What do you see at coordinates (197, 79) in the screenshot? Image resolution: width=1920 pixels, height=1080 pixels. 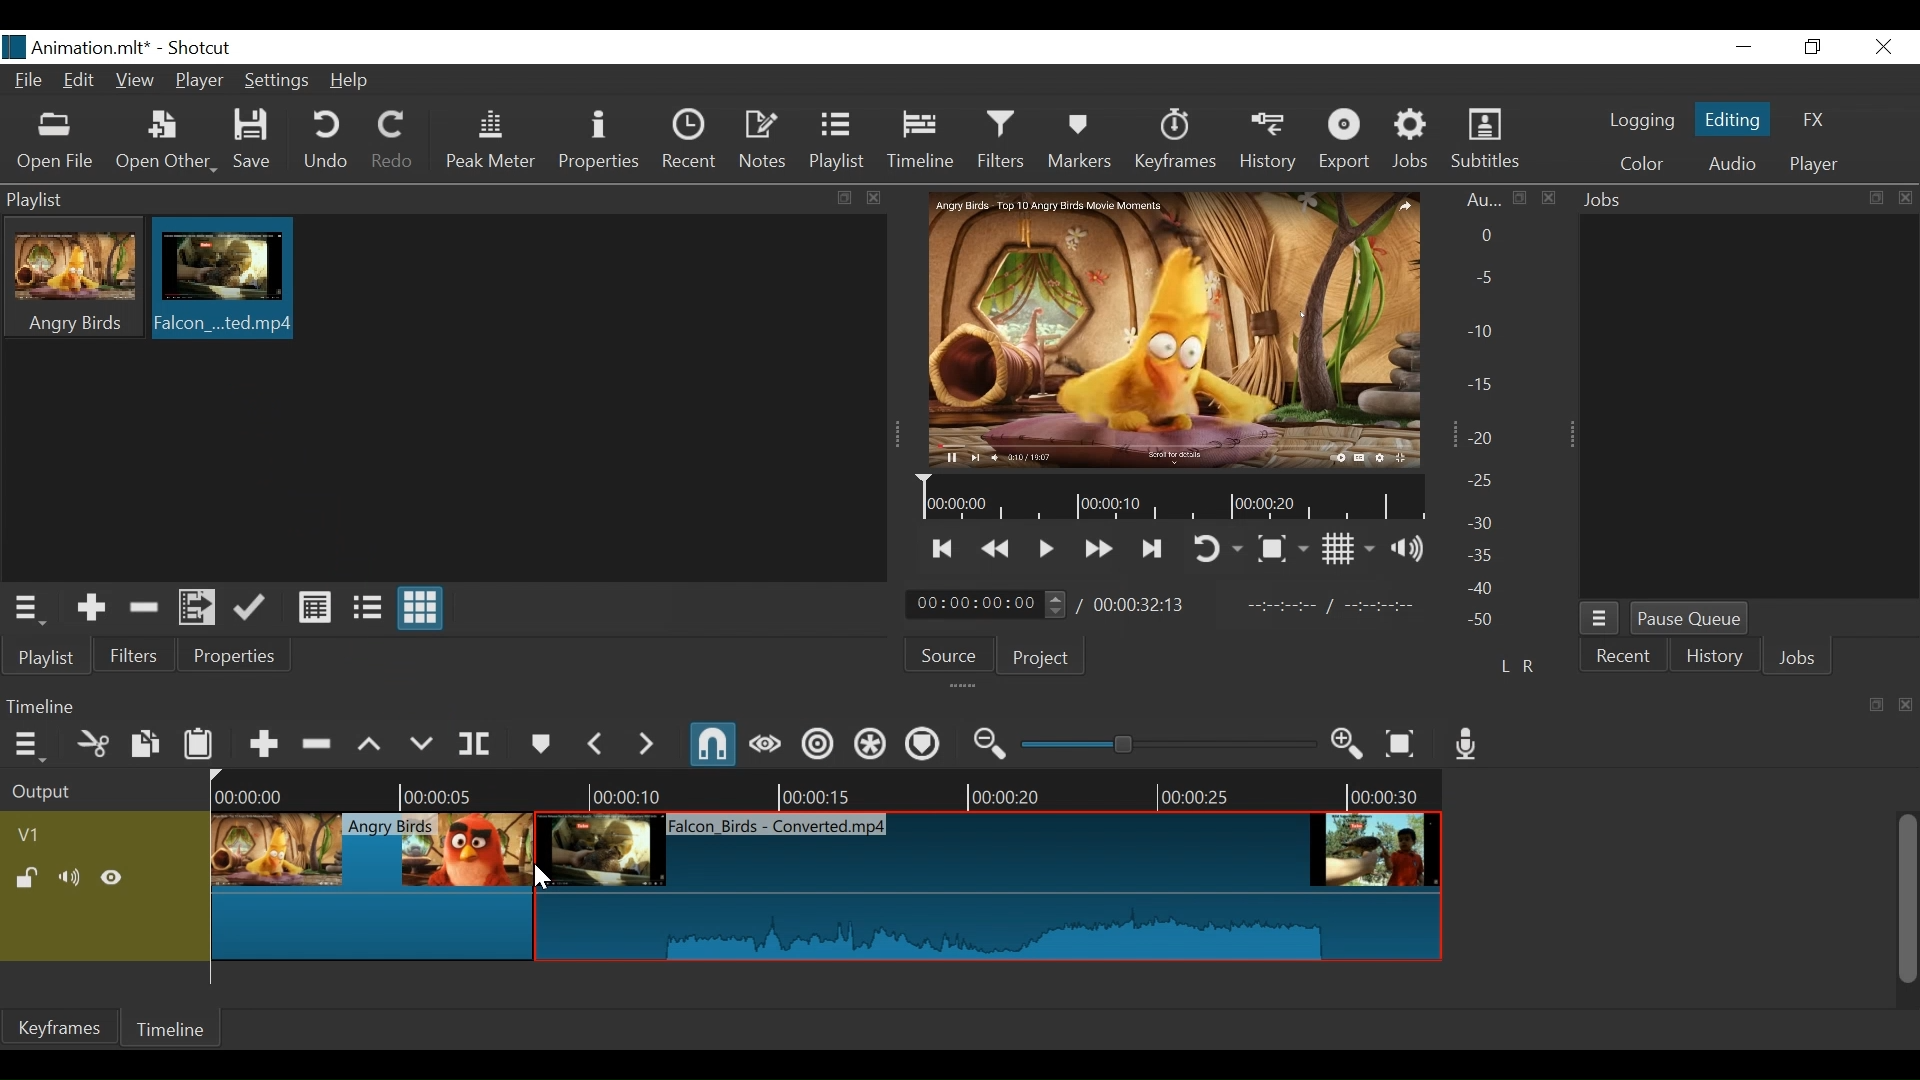 I see `Player` at bounding box center [197, 79].